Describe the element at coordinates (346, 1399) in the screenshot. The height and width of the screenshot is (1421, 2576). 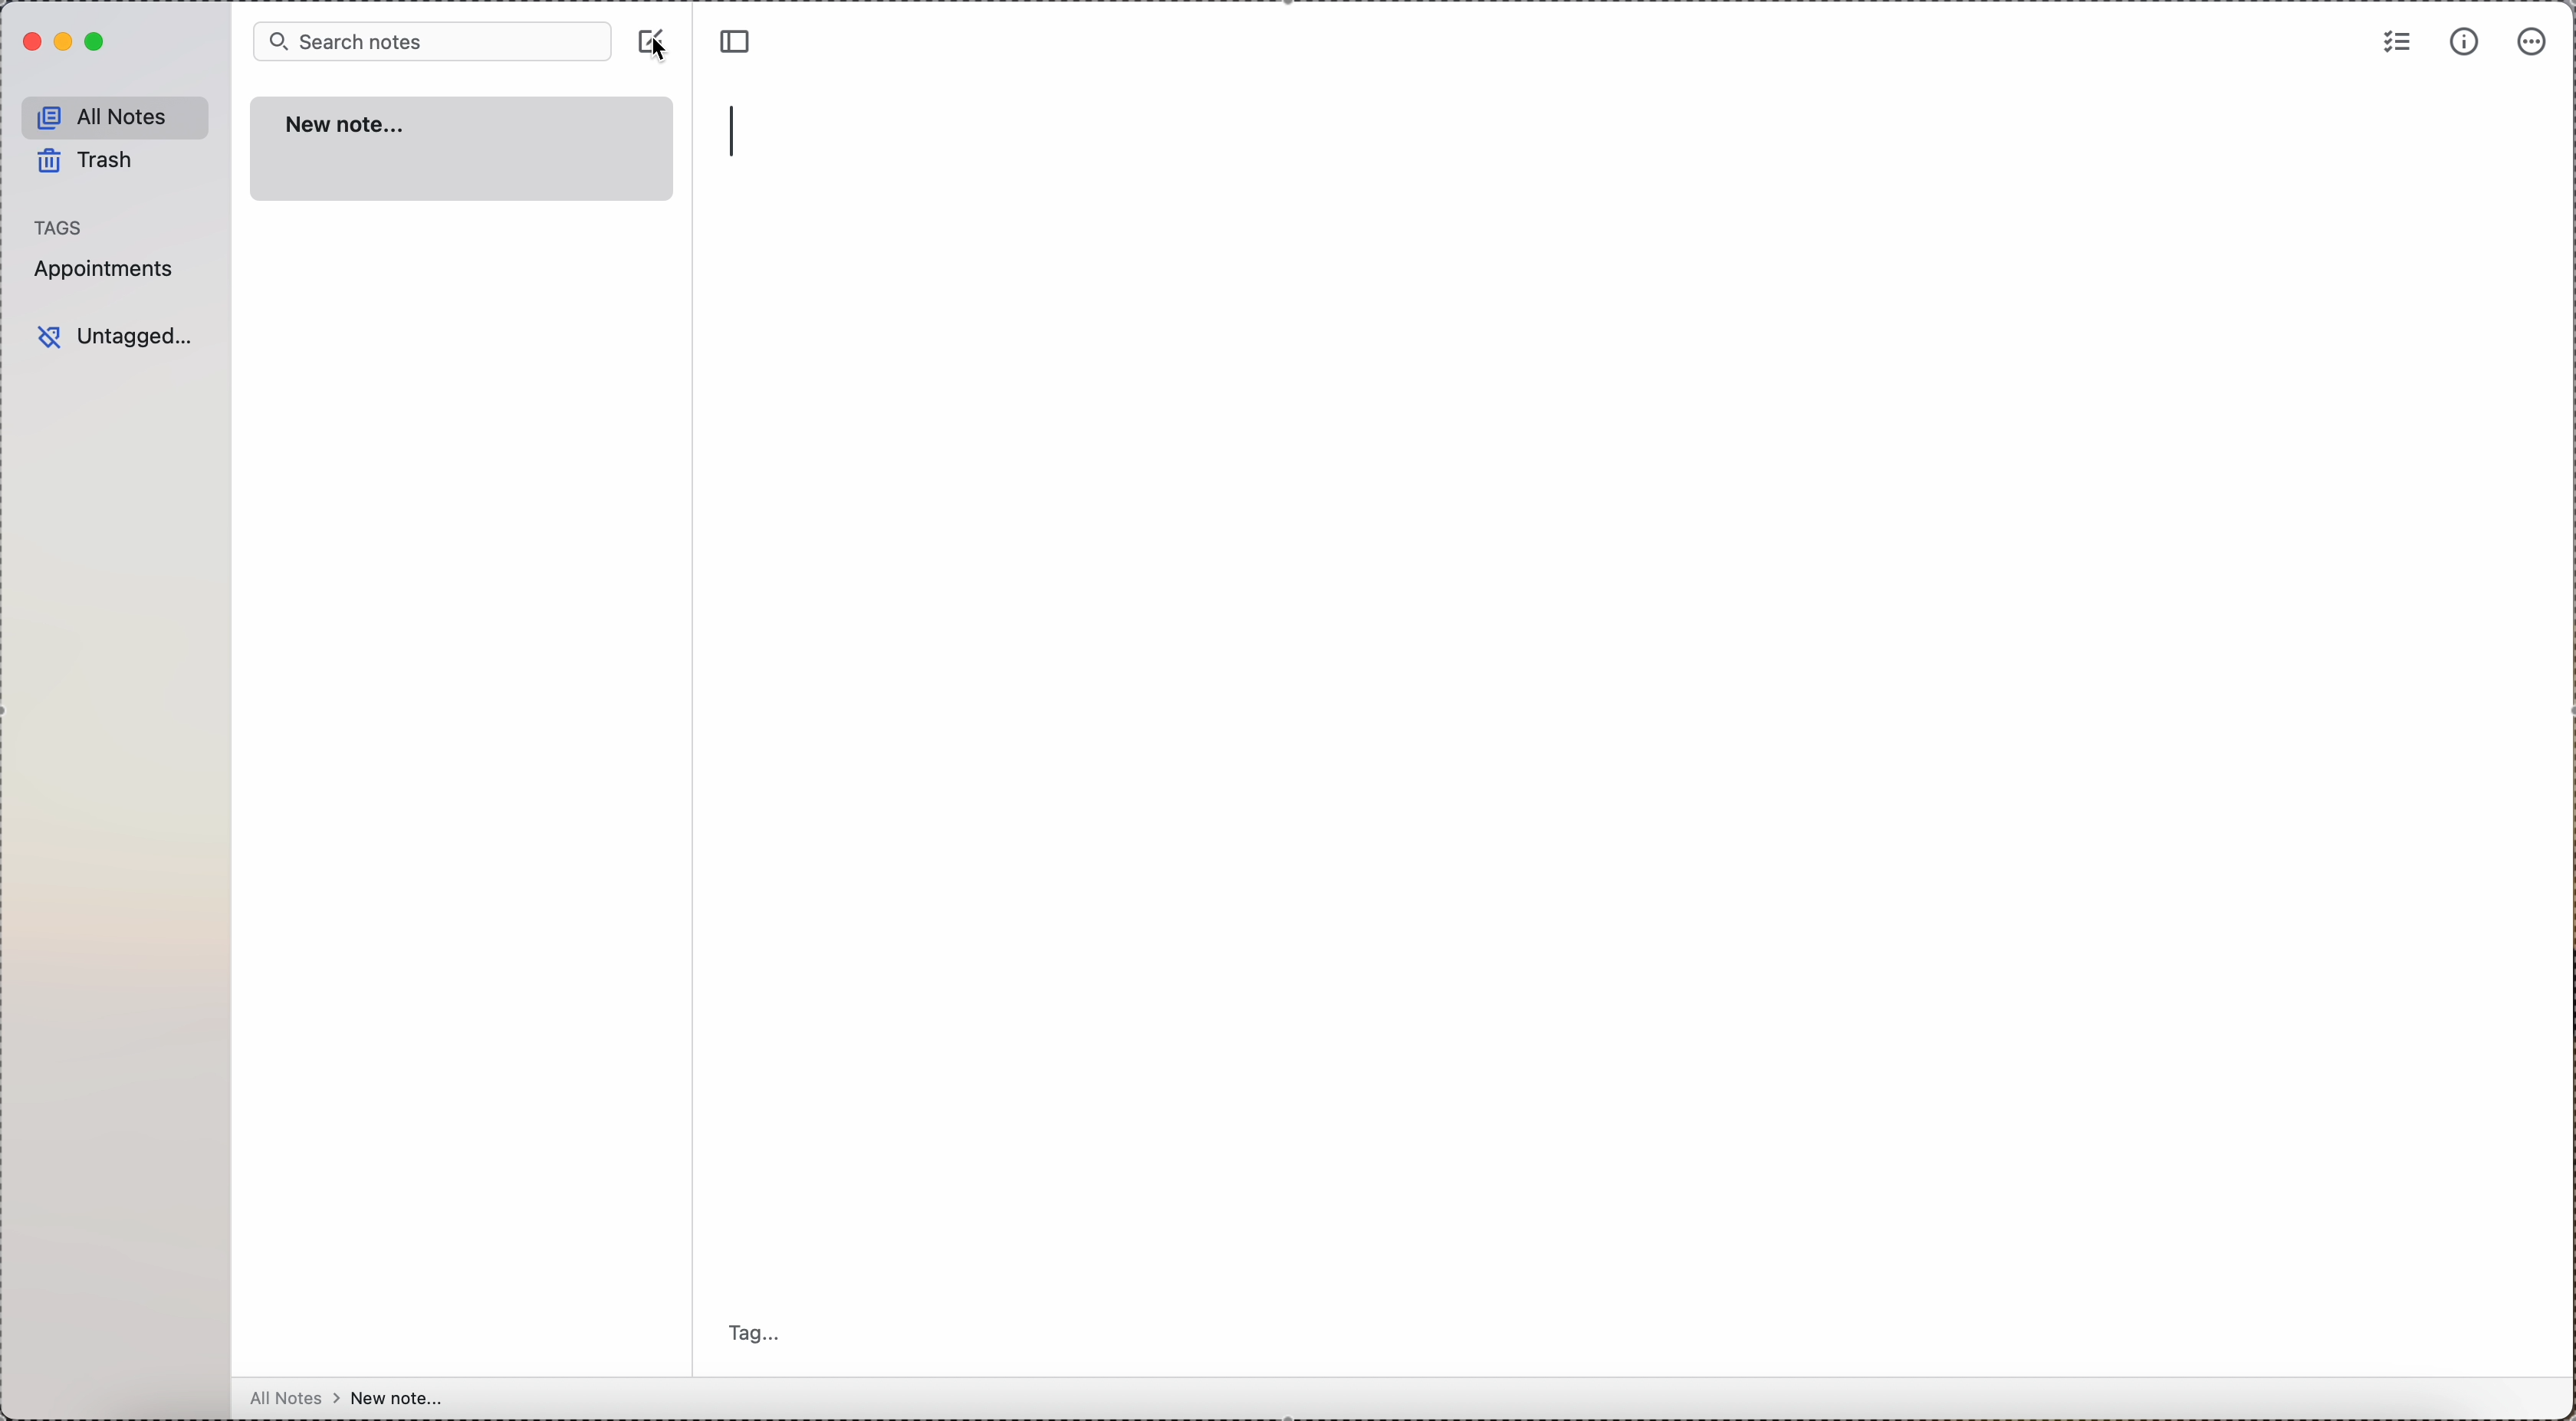
I see `all notes > new note...` at that location.